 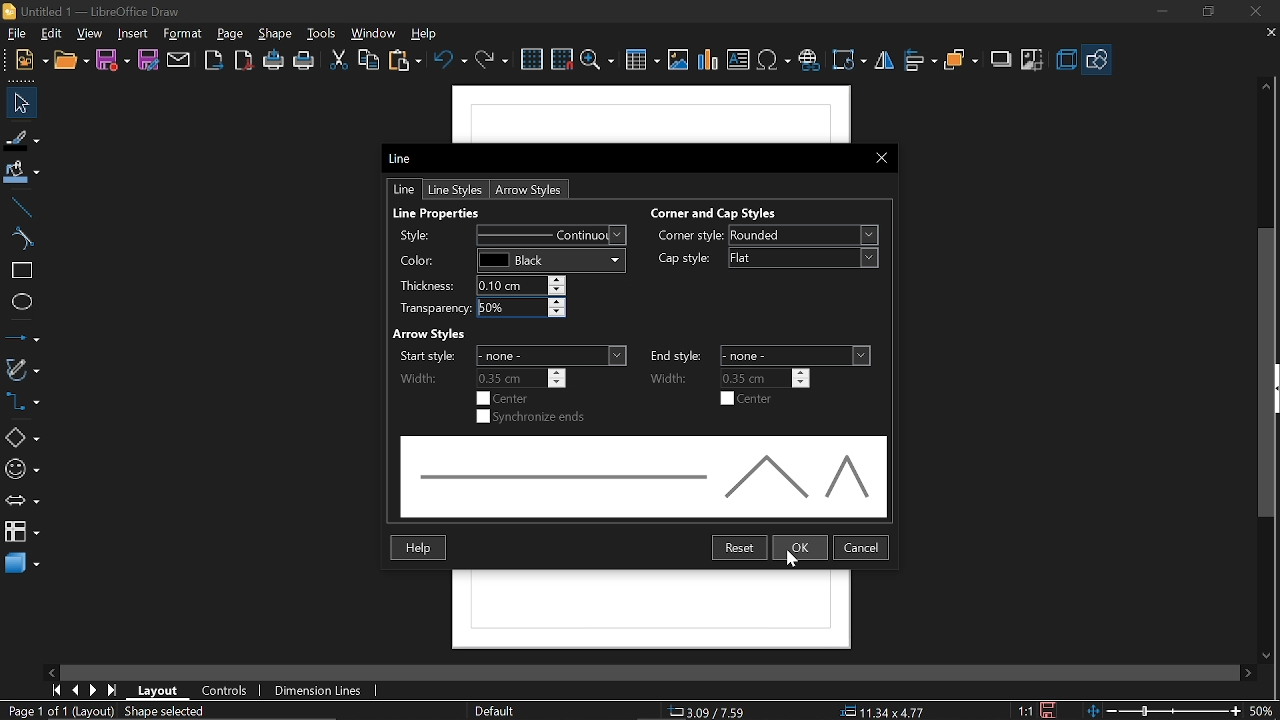 I want to click on Transparency, so click(x=479, y=307).